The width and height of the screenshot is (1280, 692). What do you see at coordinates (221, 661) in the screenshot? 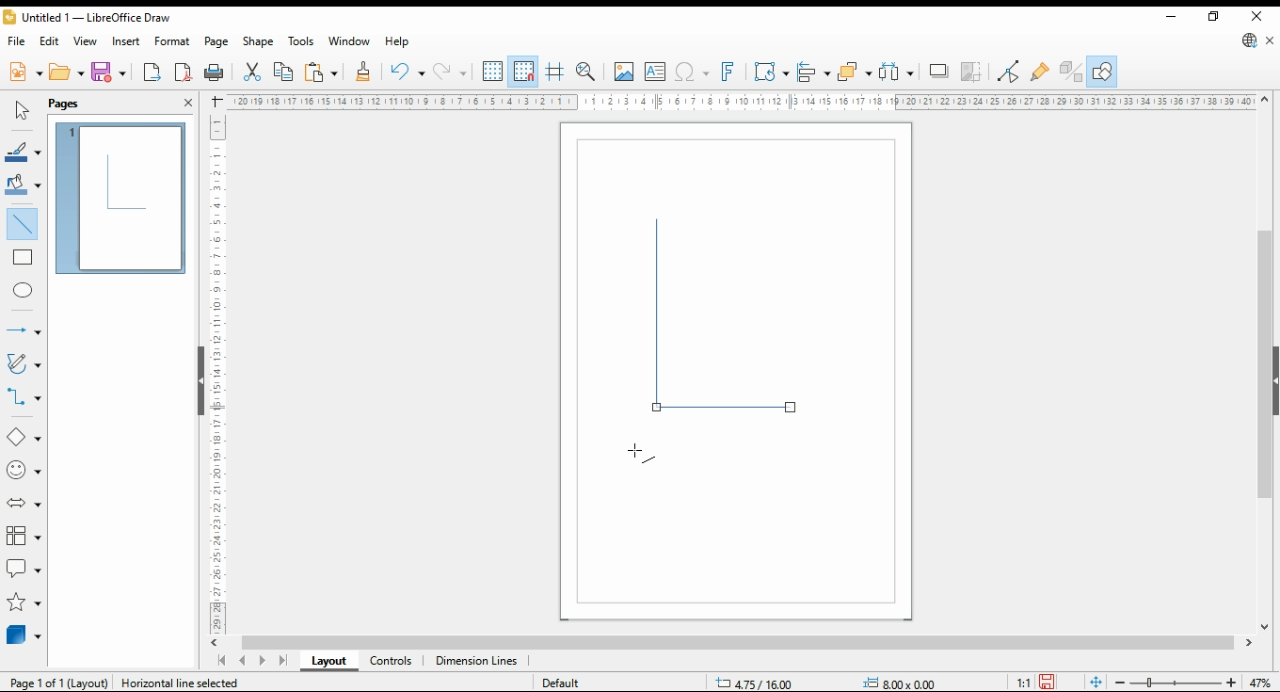
I see `first page` at bounding box center [221, 661].